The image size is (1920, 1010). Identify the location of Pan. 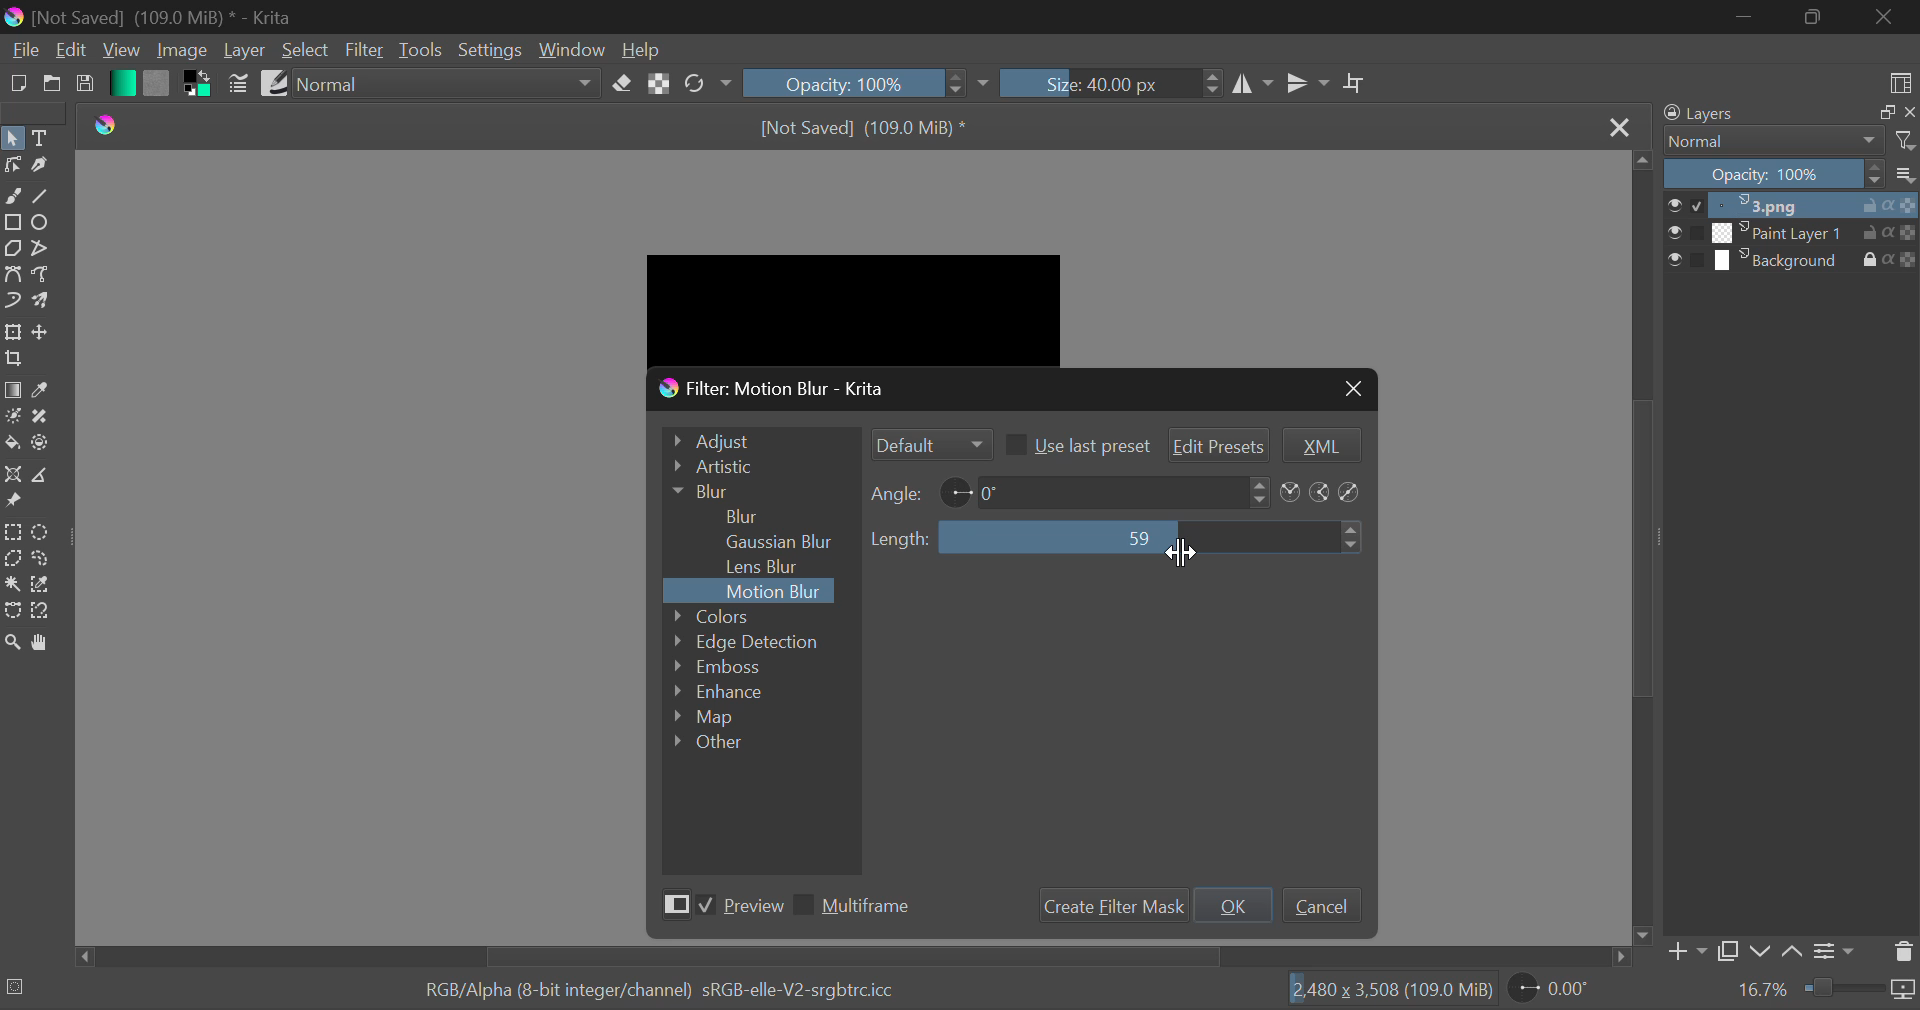
(48, 643).